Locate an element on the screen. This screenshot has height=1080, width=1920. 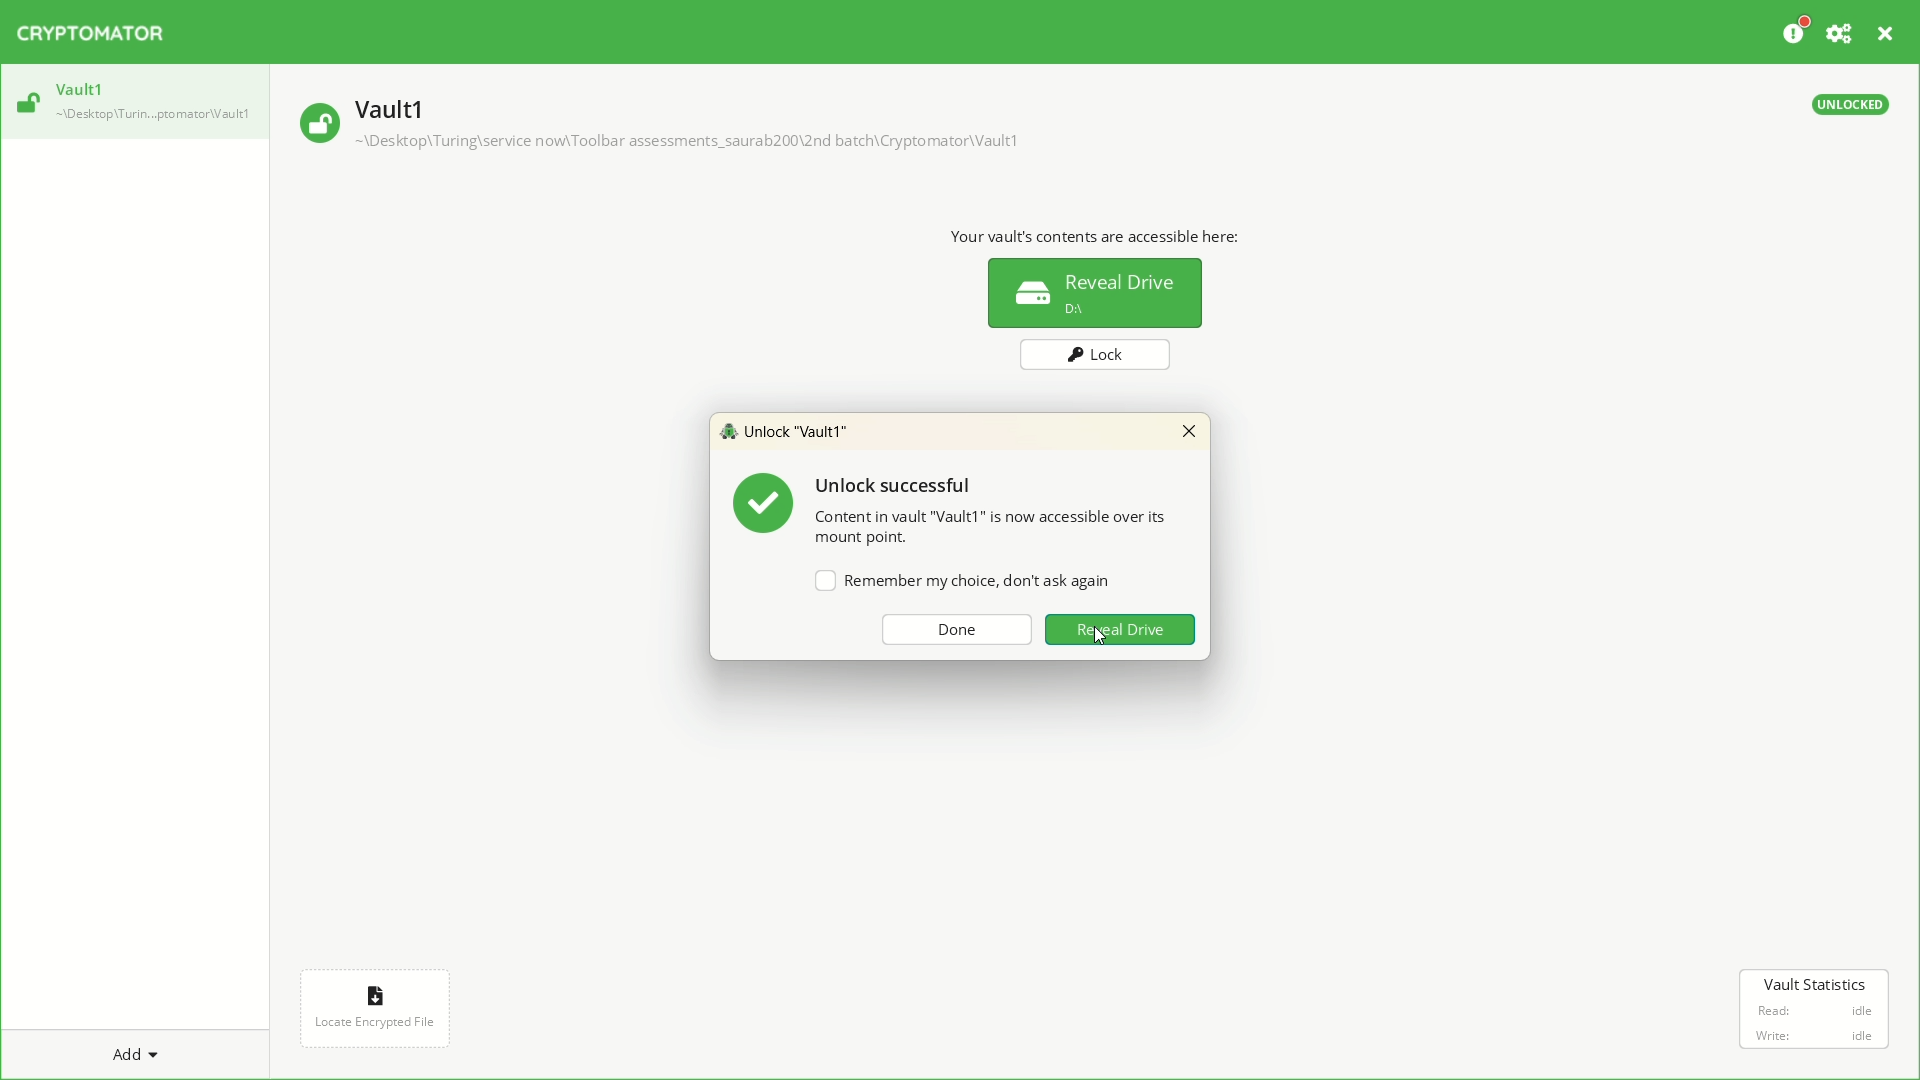
vault1 is located at coordinates (79, 88).